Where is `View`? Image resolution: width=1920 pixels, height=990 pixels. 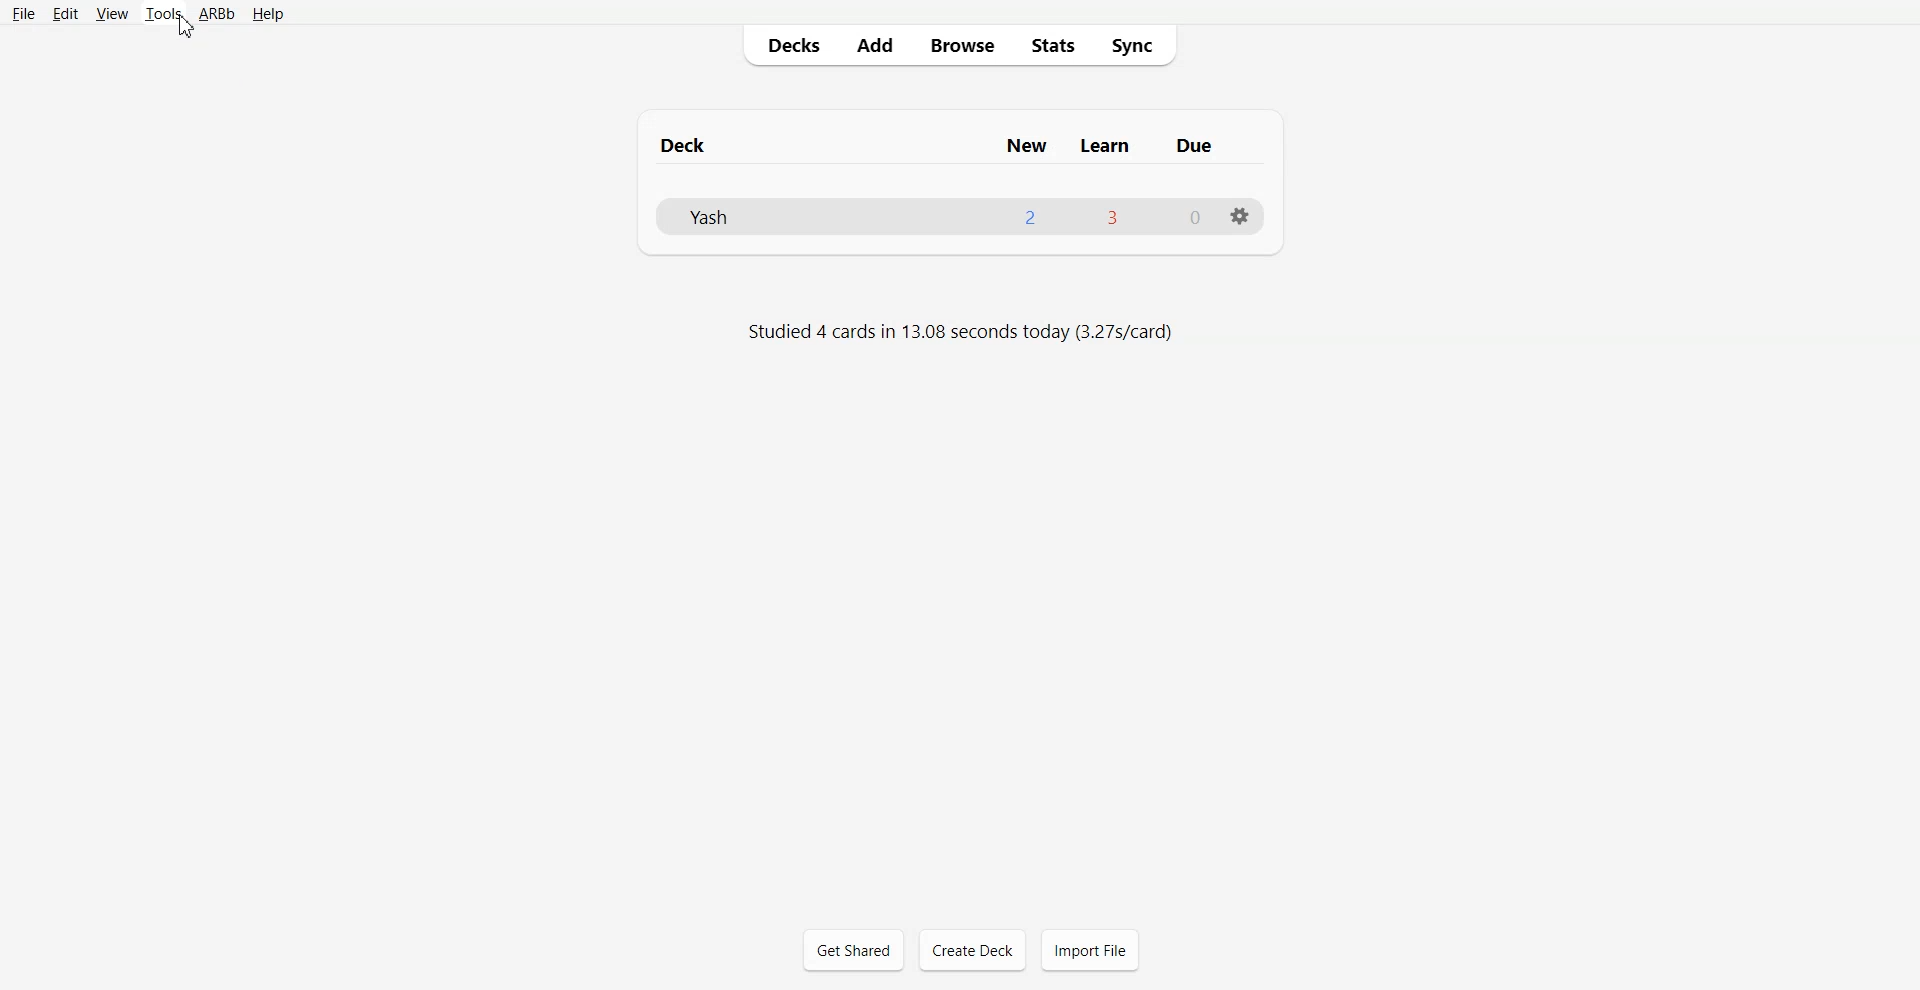
View is located at coordinates (110, 13).